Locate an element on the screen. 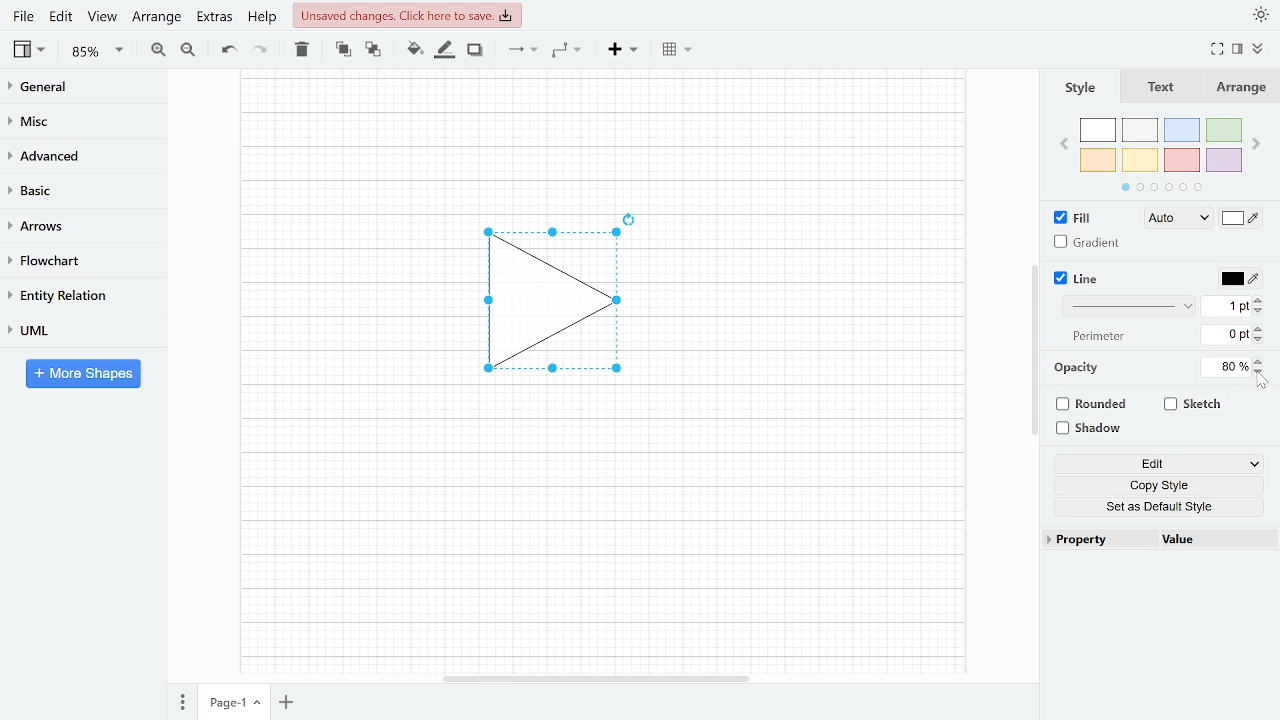 The height and width of the screenshot is (720, 1280). yellow is located at coordinates (1141, 159).